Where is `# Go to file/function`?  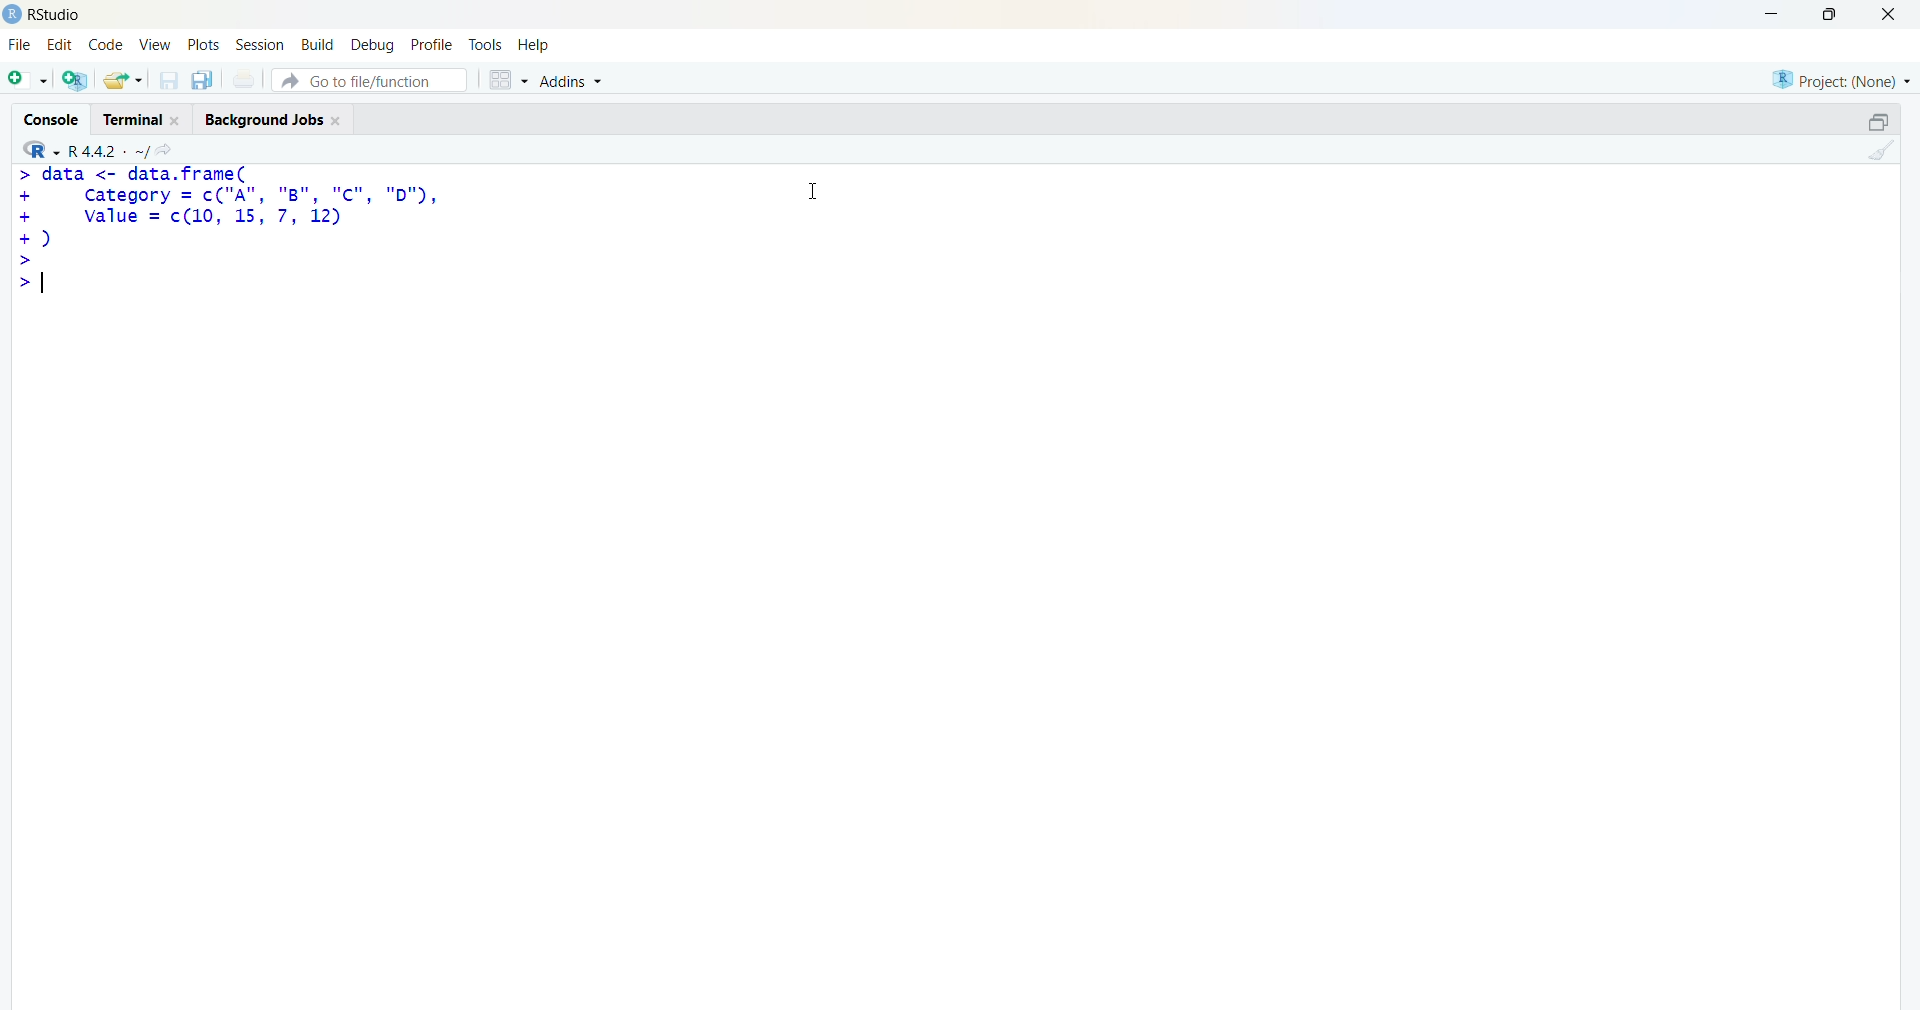 # Go to file/function is located at coordinates (369, 80).